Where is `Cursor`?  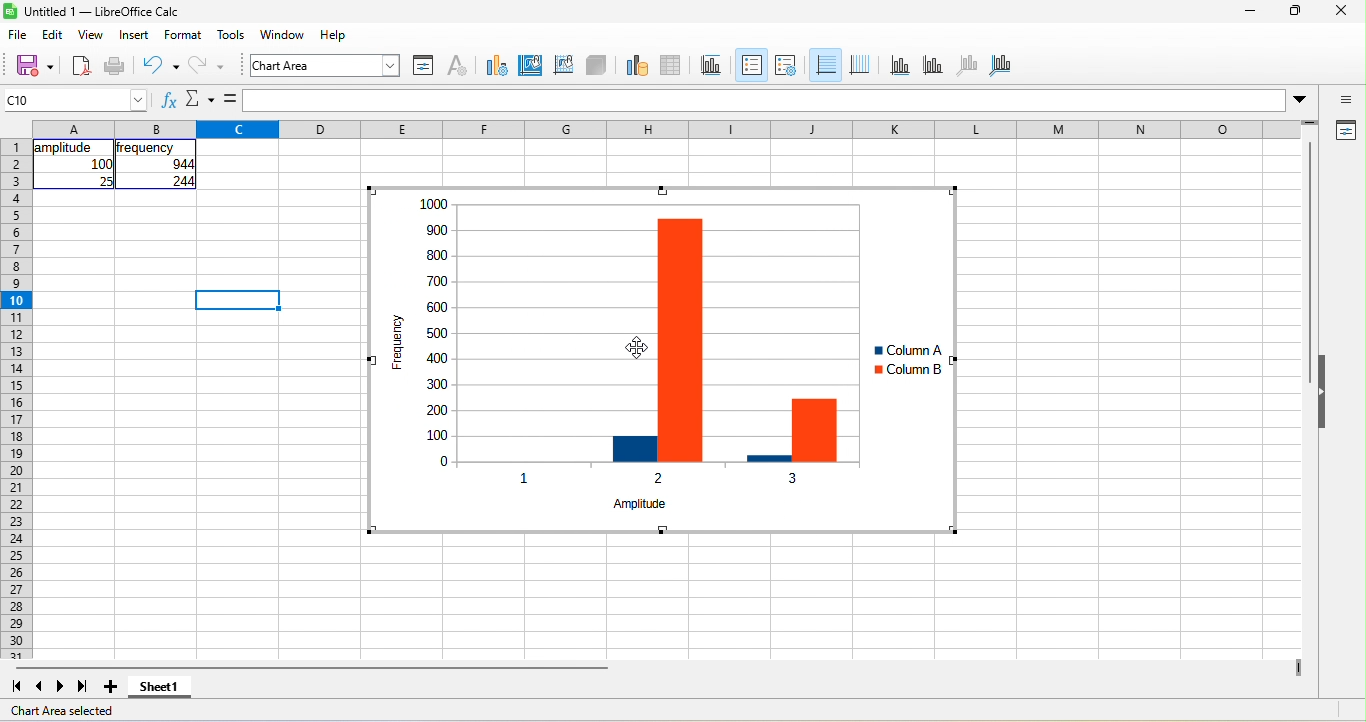 Cursor is located at coordinates (637, 348).